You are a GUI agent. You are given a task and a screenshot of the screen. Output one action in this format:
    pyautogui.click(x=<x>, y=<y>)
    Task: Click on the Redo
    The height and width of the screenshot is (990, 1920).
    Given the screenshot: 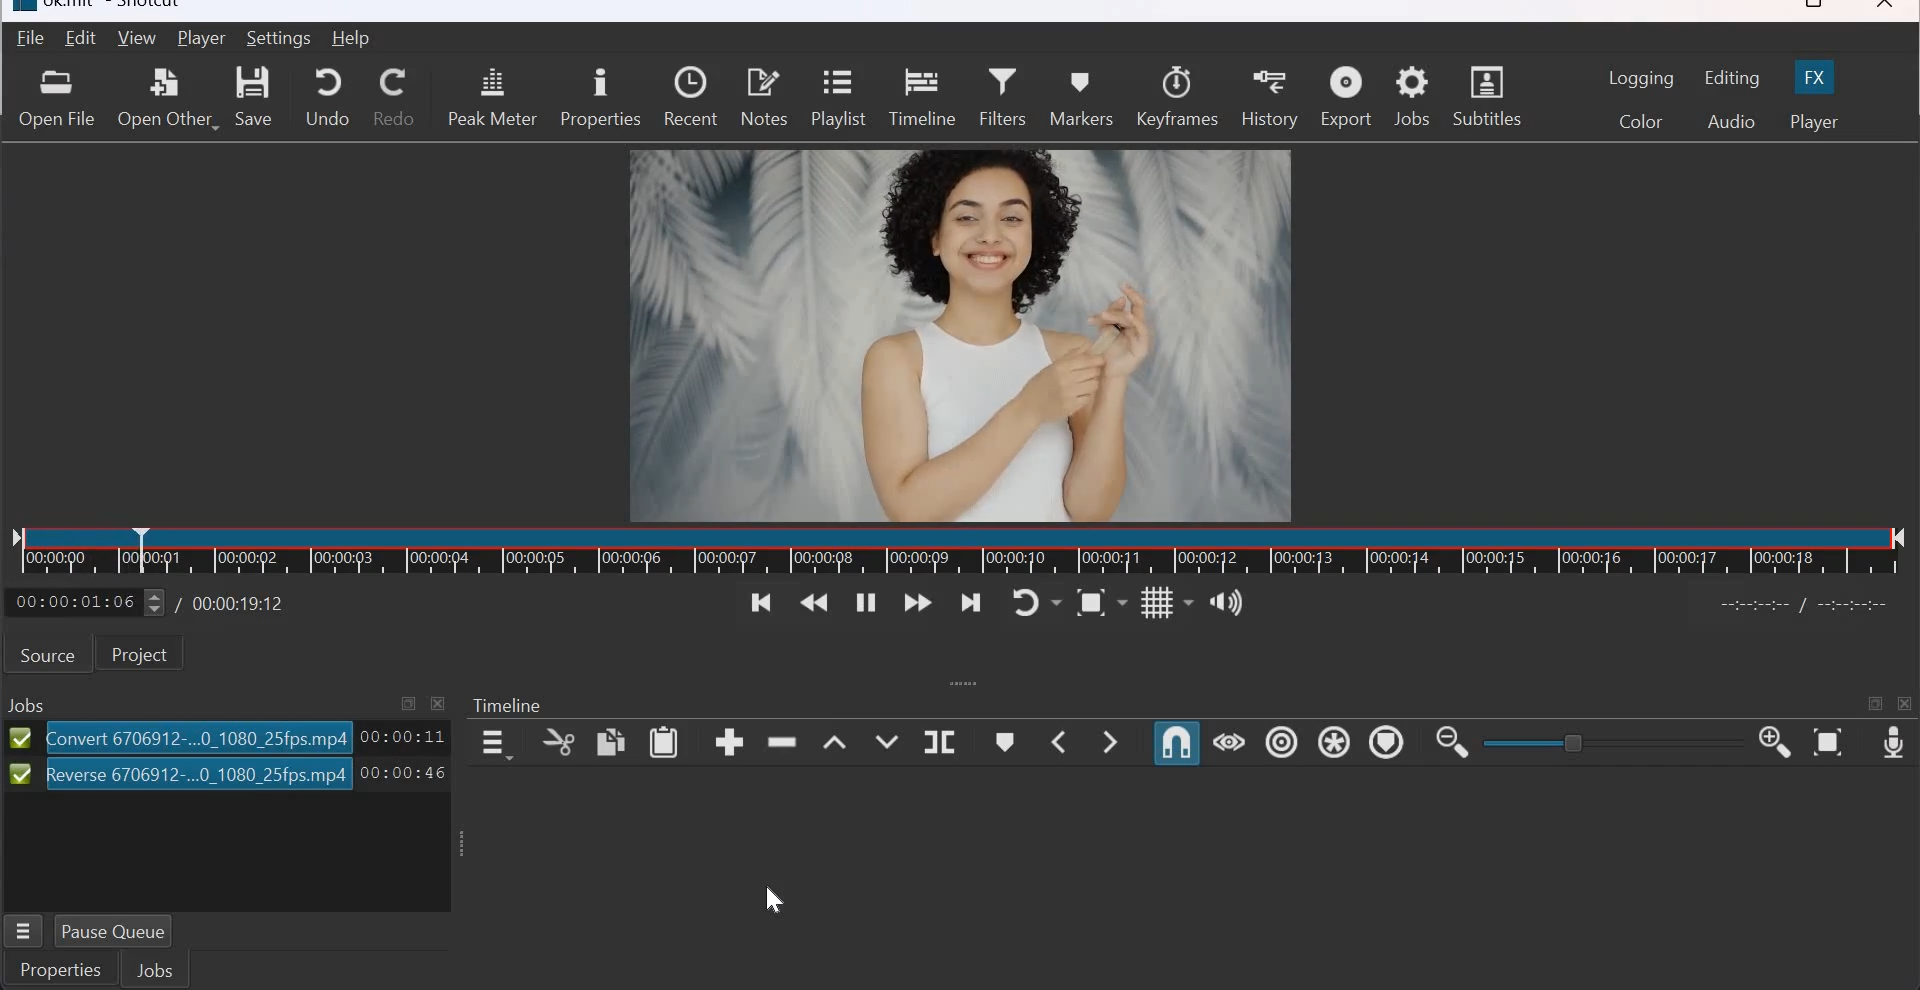 What is the action you would take?
    pyautogui.click(x=394, y=97)
    